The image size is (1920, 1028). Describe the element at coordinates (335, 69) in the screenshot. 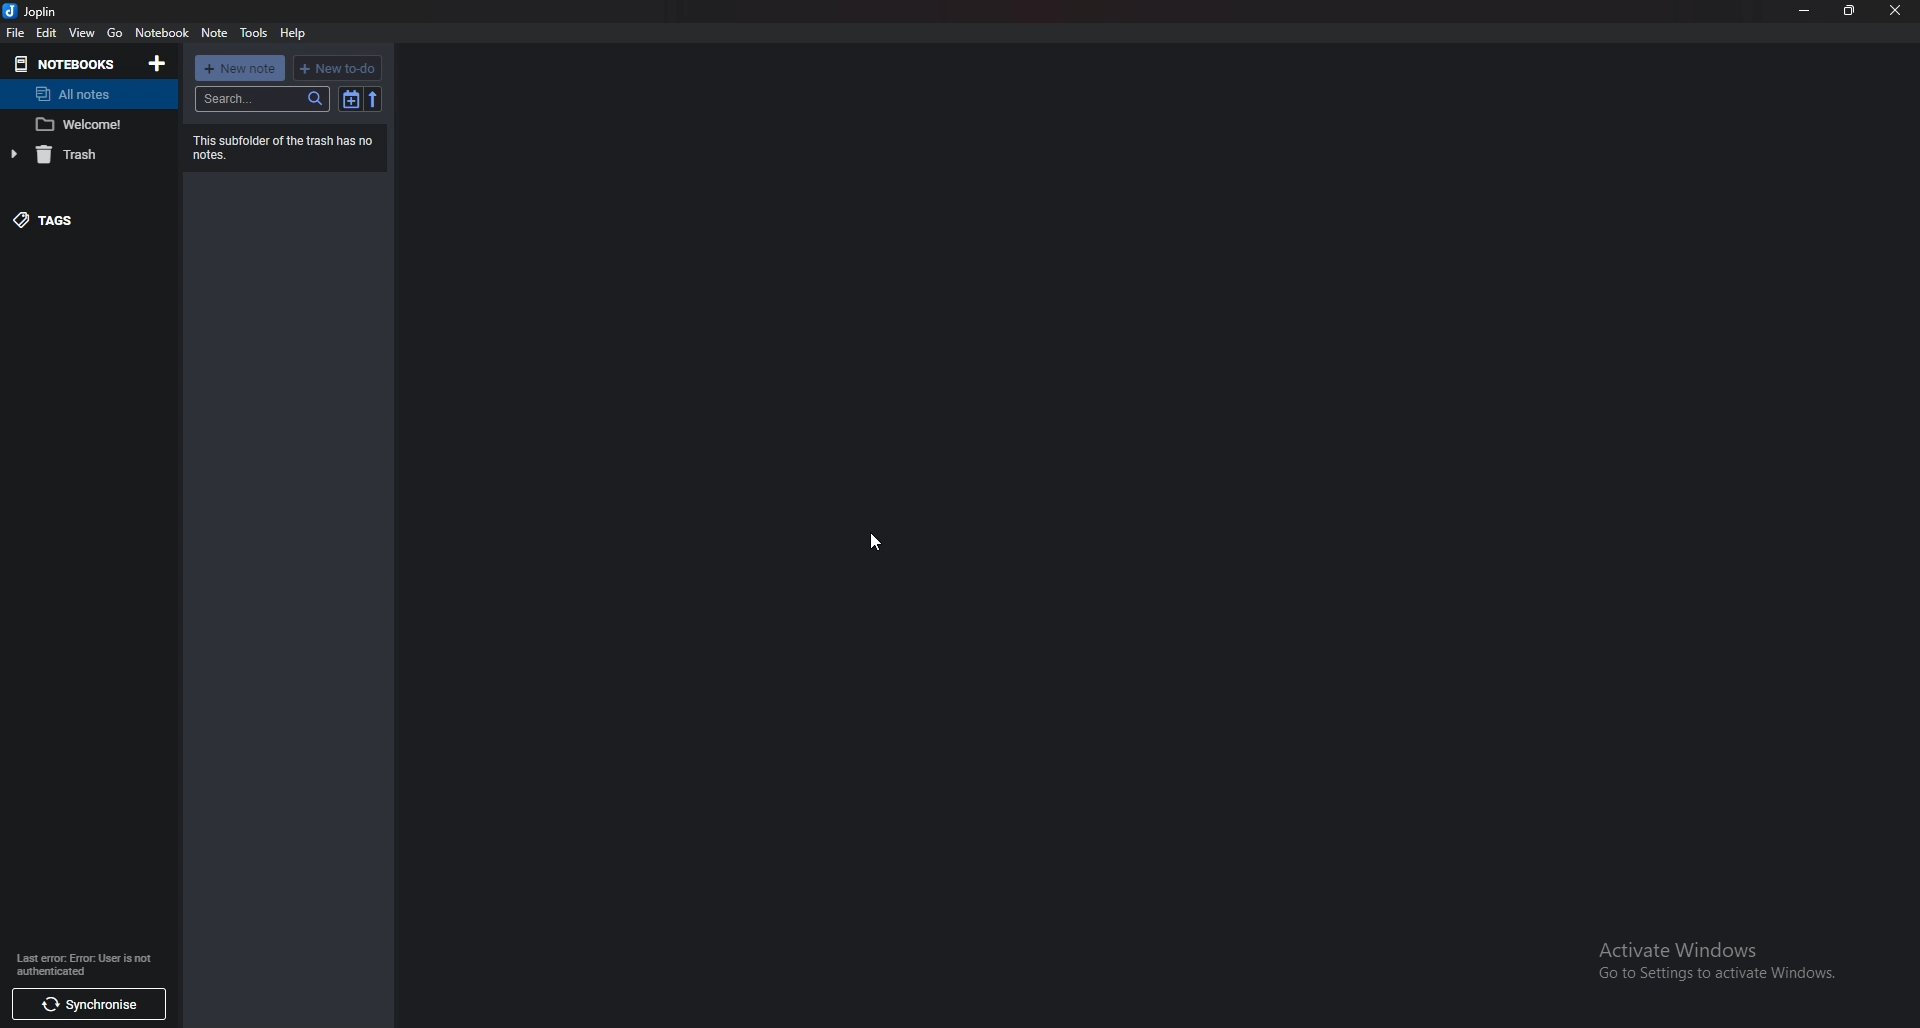

I see `new todo` at that location.